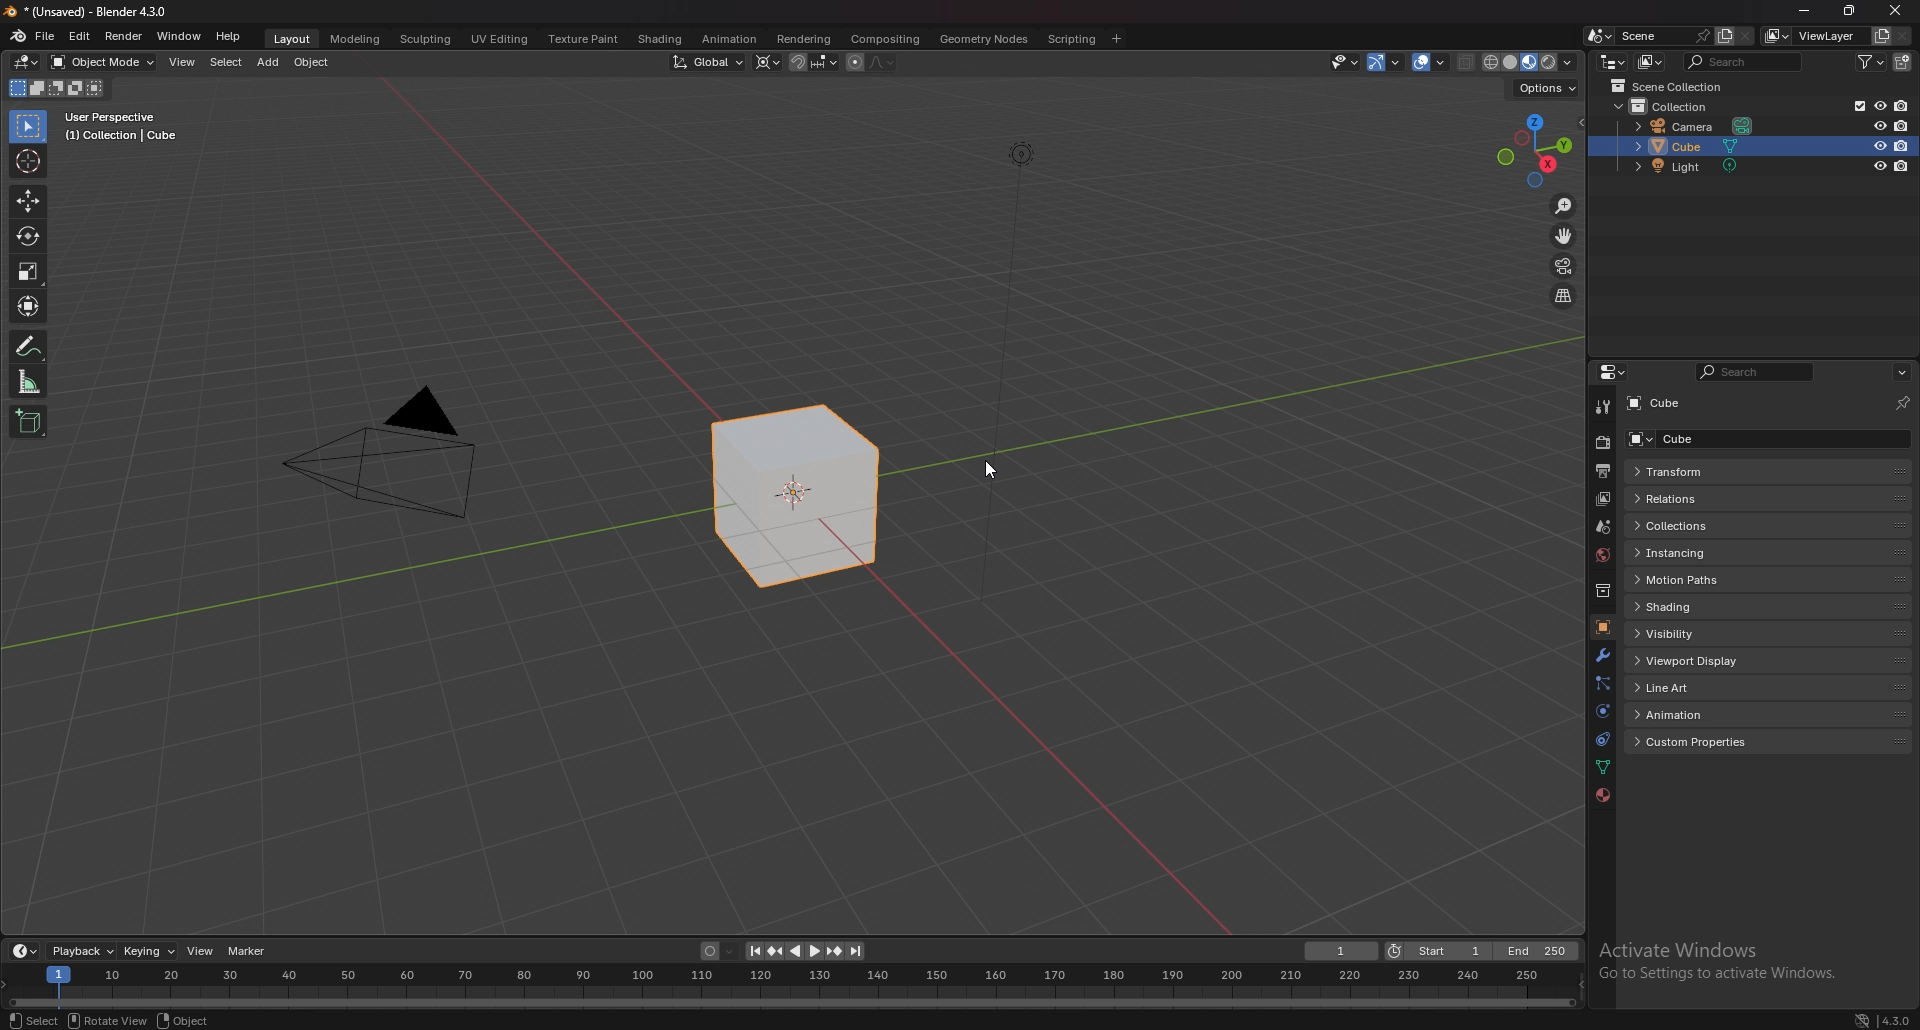 The image size is (1920, 1030). What do you see at coordinates (1601, 591) in the screenshot?
I see `collection` at bounding box center [1601, 591].